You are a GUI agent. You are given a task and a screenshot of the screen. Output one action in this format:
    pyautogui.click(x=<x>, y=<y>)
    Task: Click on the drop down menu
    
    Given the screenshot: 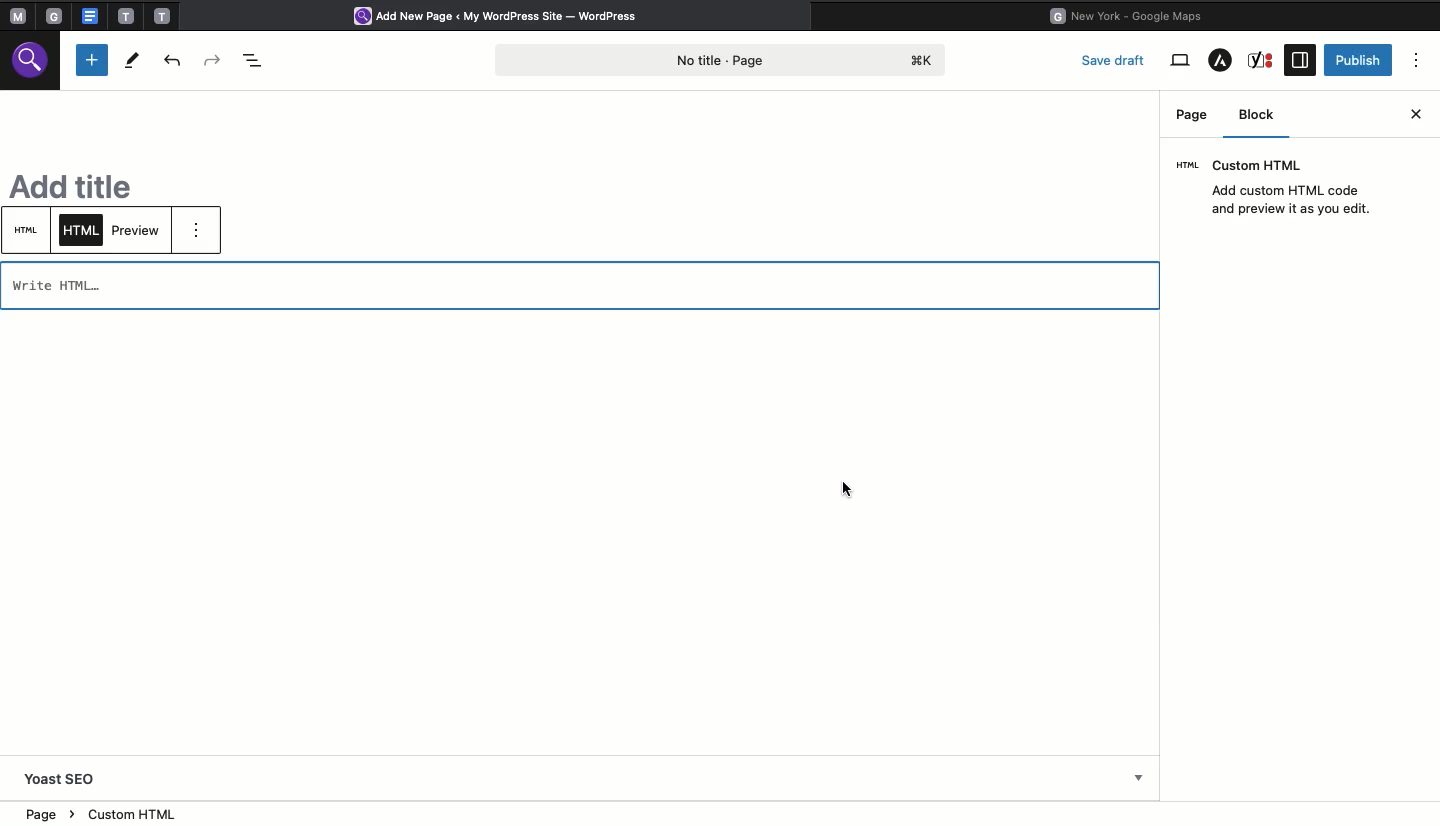 What is the action you would take?
    pyautogui.click(x=1140, y=780)
    